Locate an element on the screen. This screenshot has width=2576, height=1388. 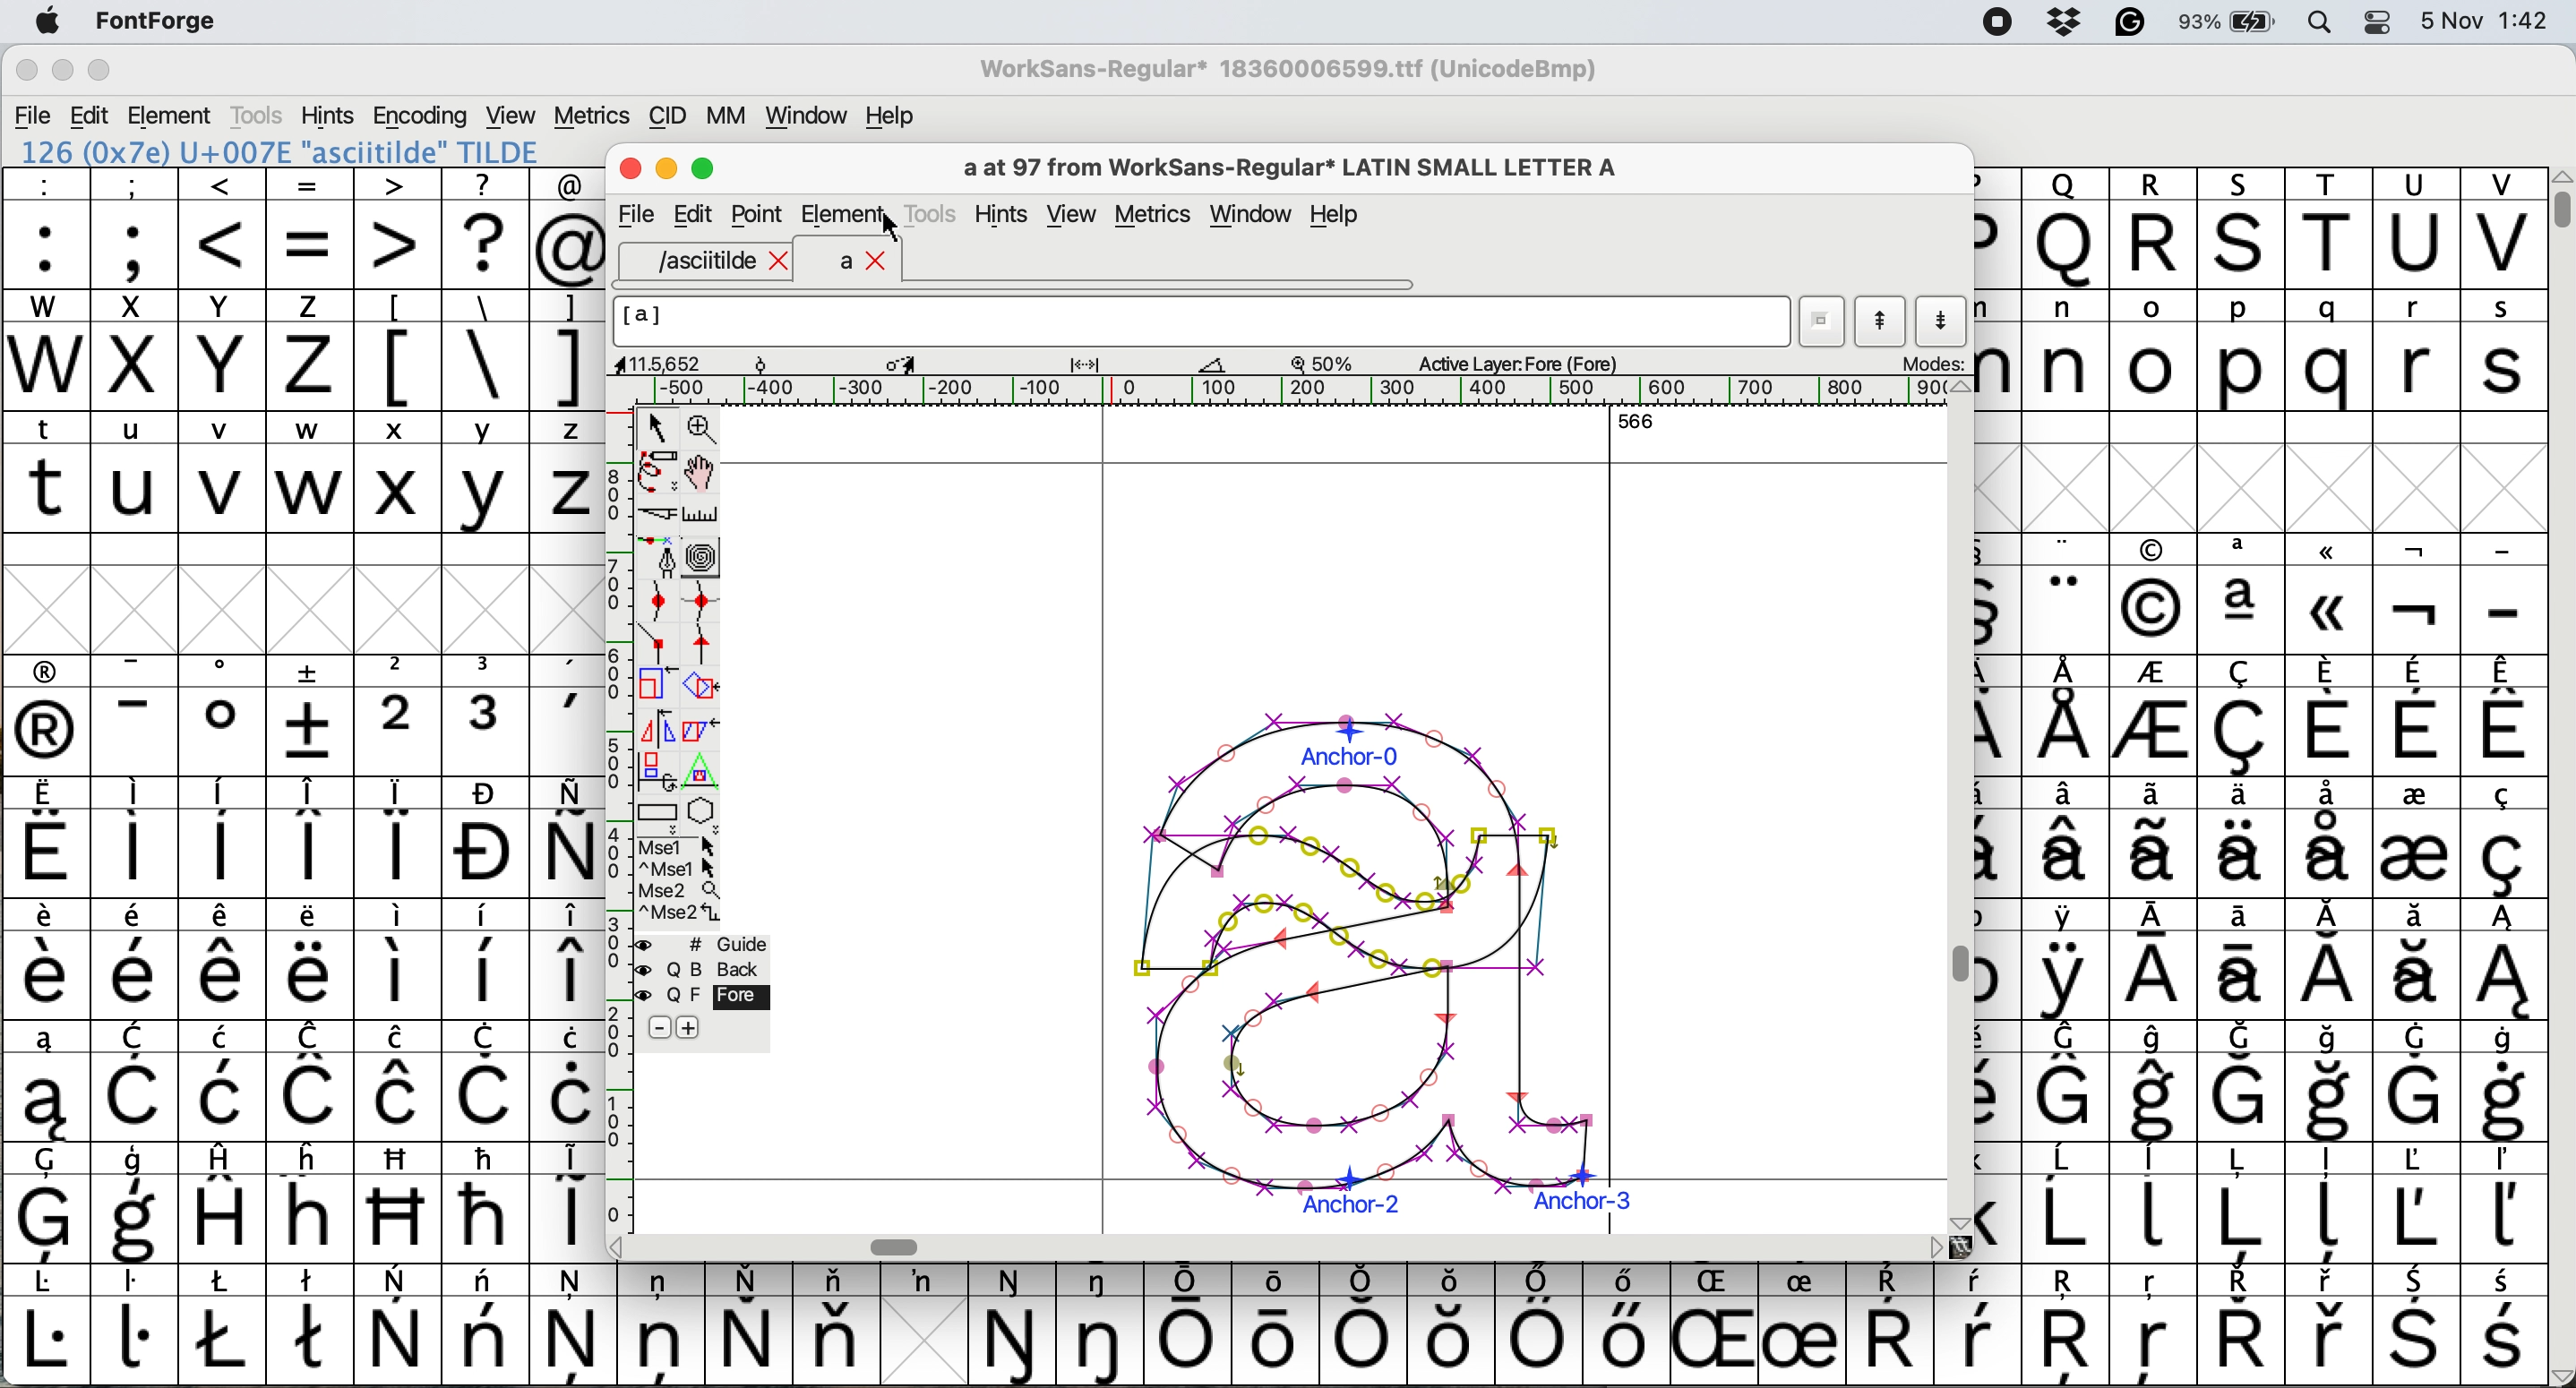
symbol is located at coordinates (228, 1201).